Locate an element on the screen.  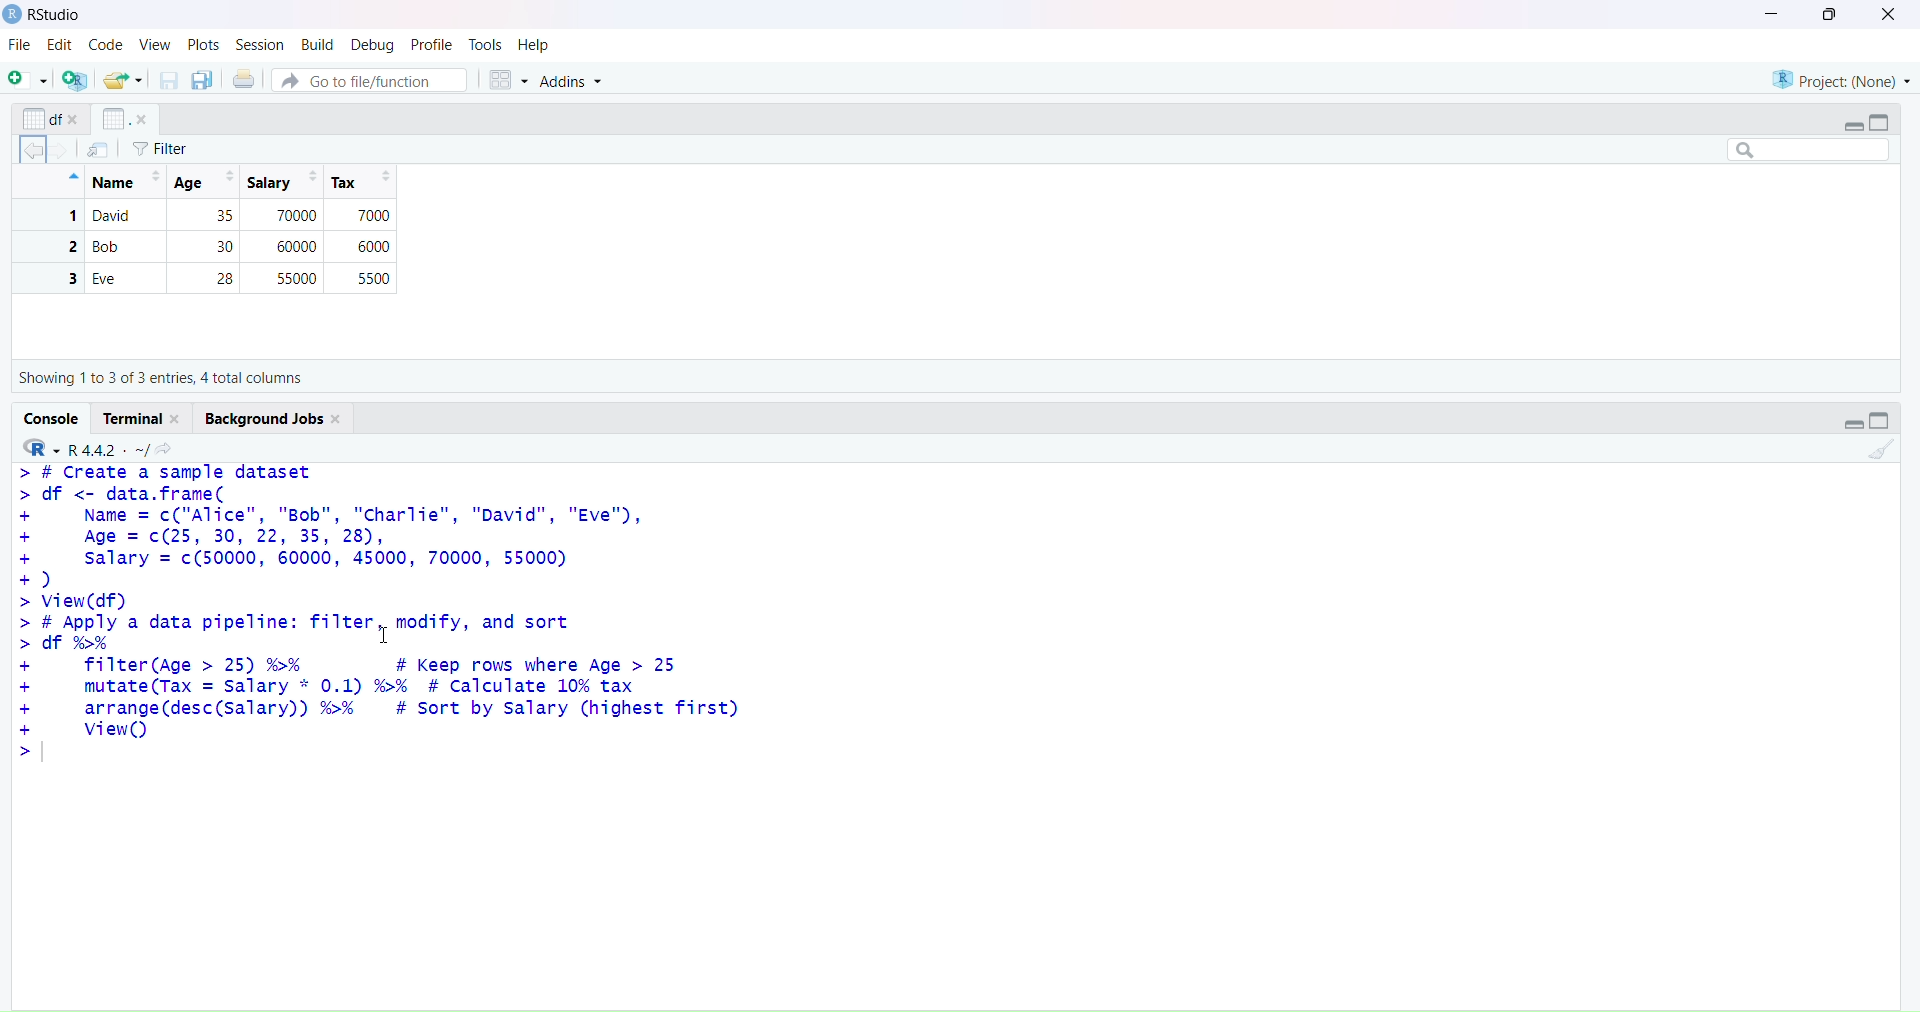
profile is located at coordinates (433, 45).